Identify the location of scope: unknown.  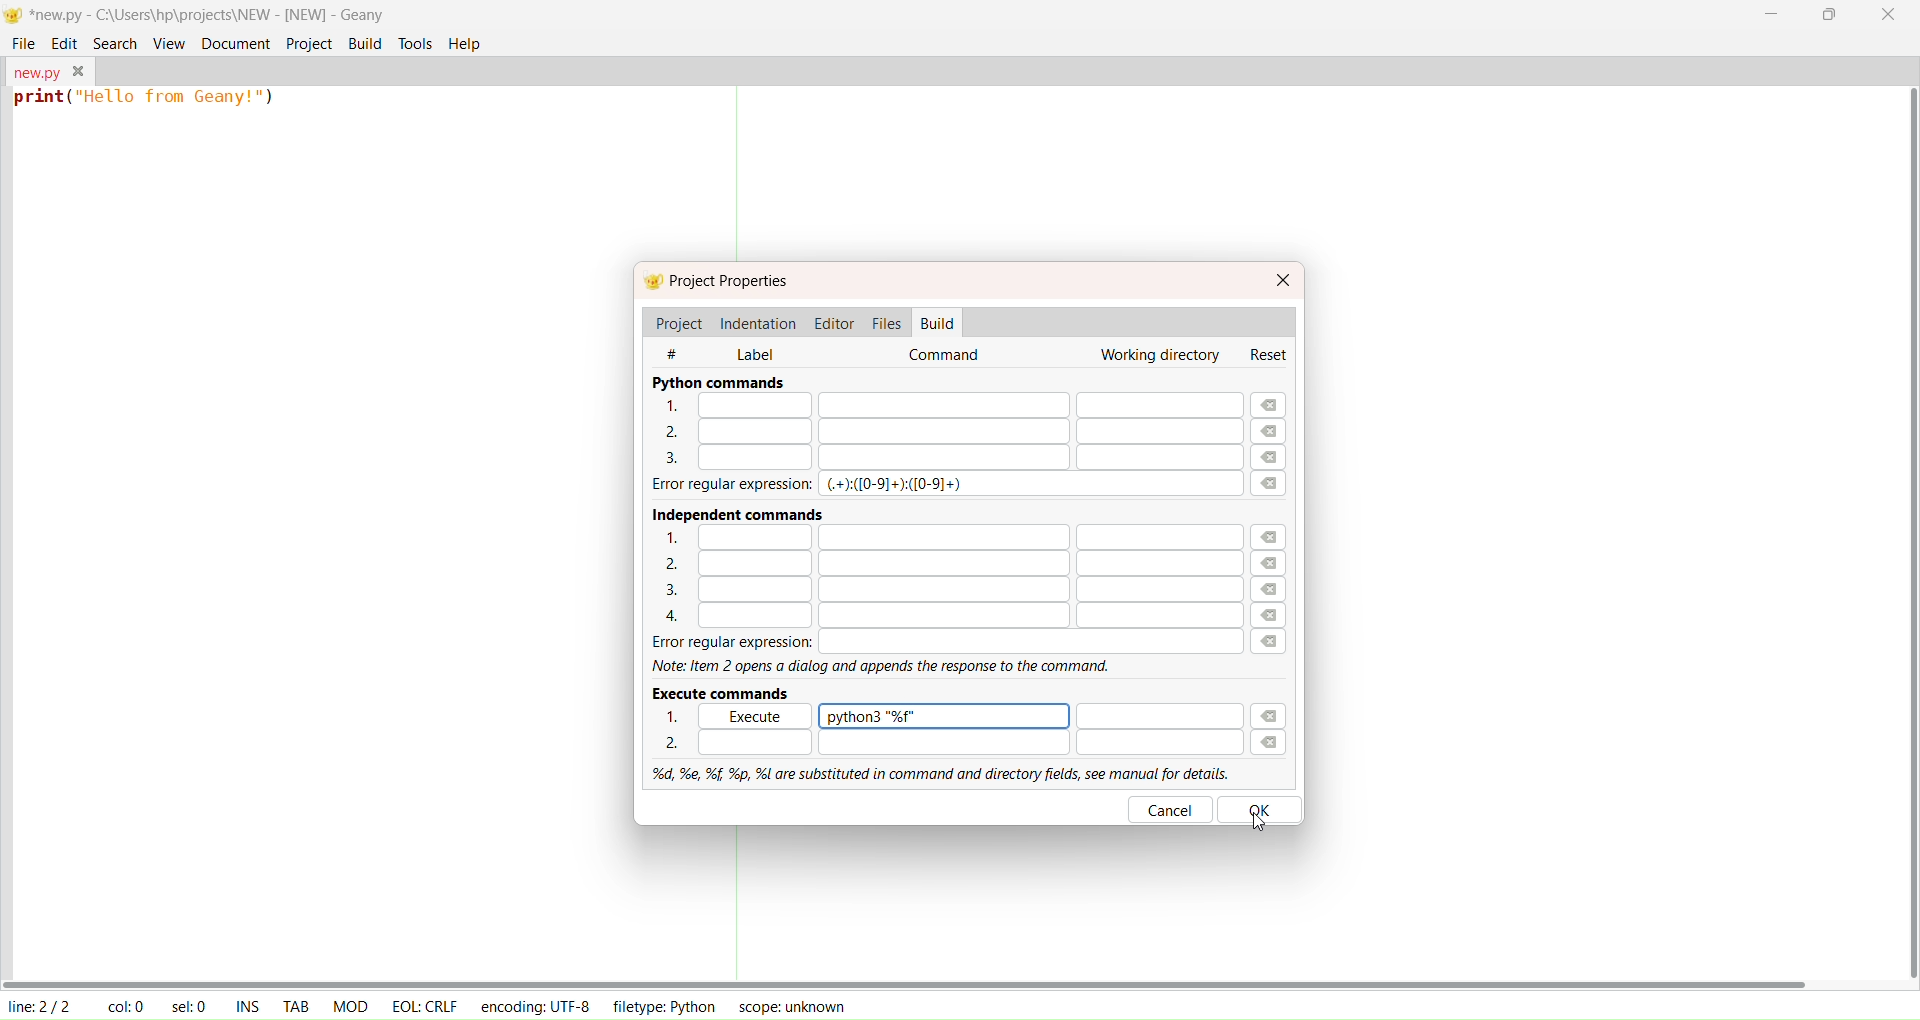
(788, 1006).